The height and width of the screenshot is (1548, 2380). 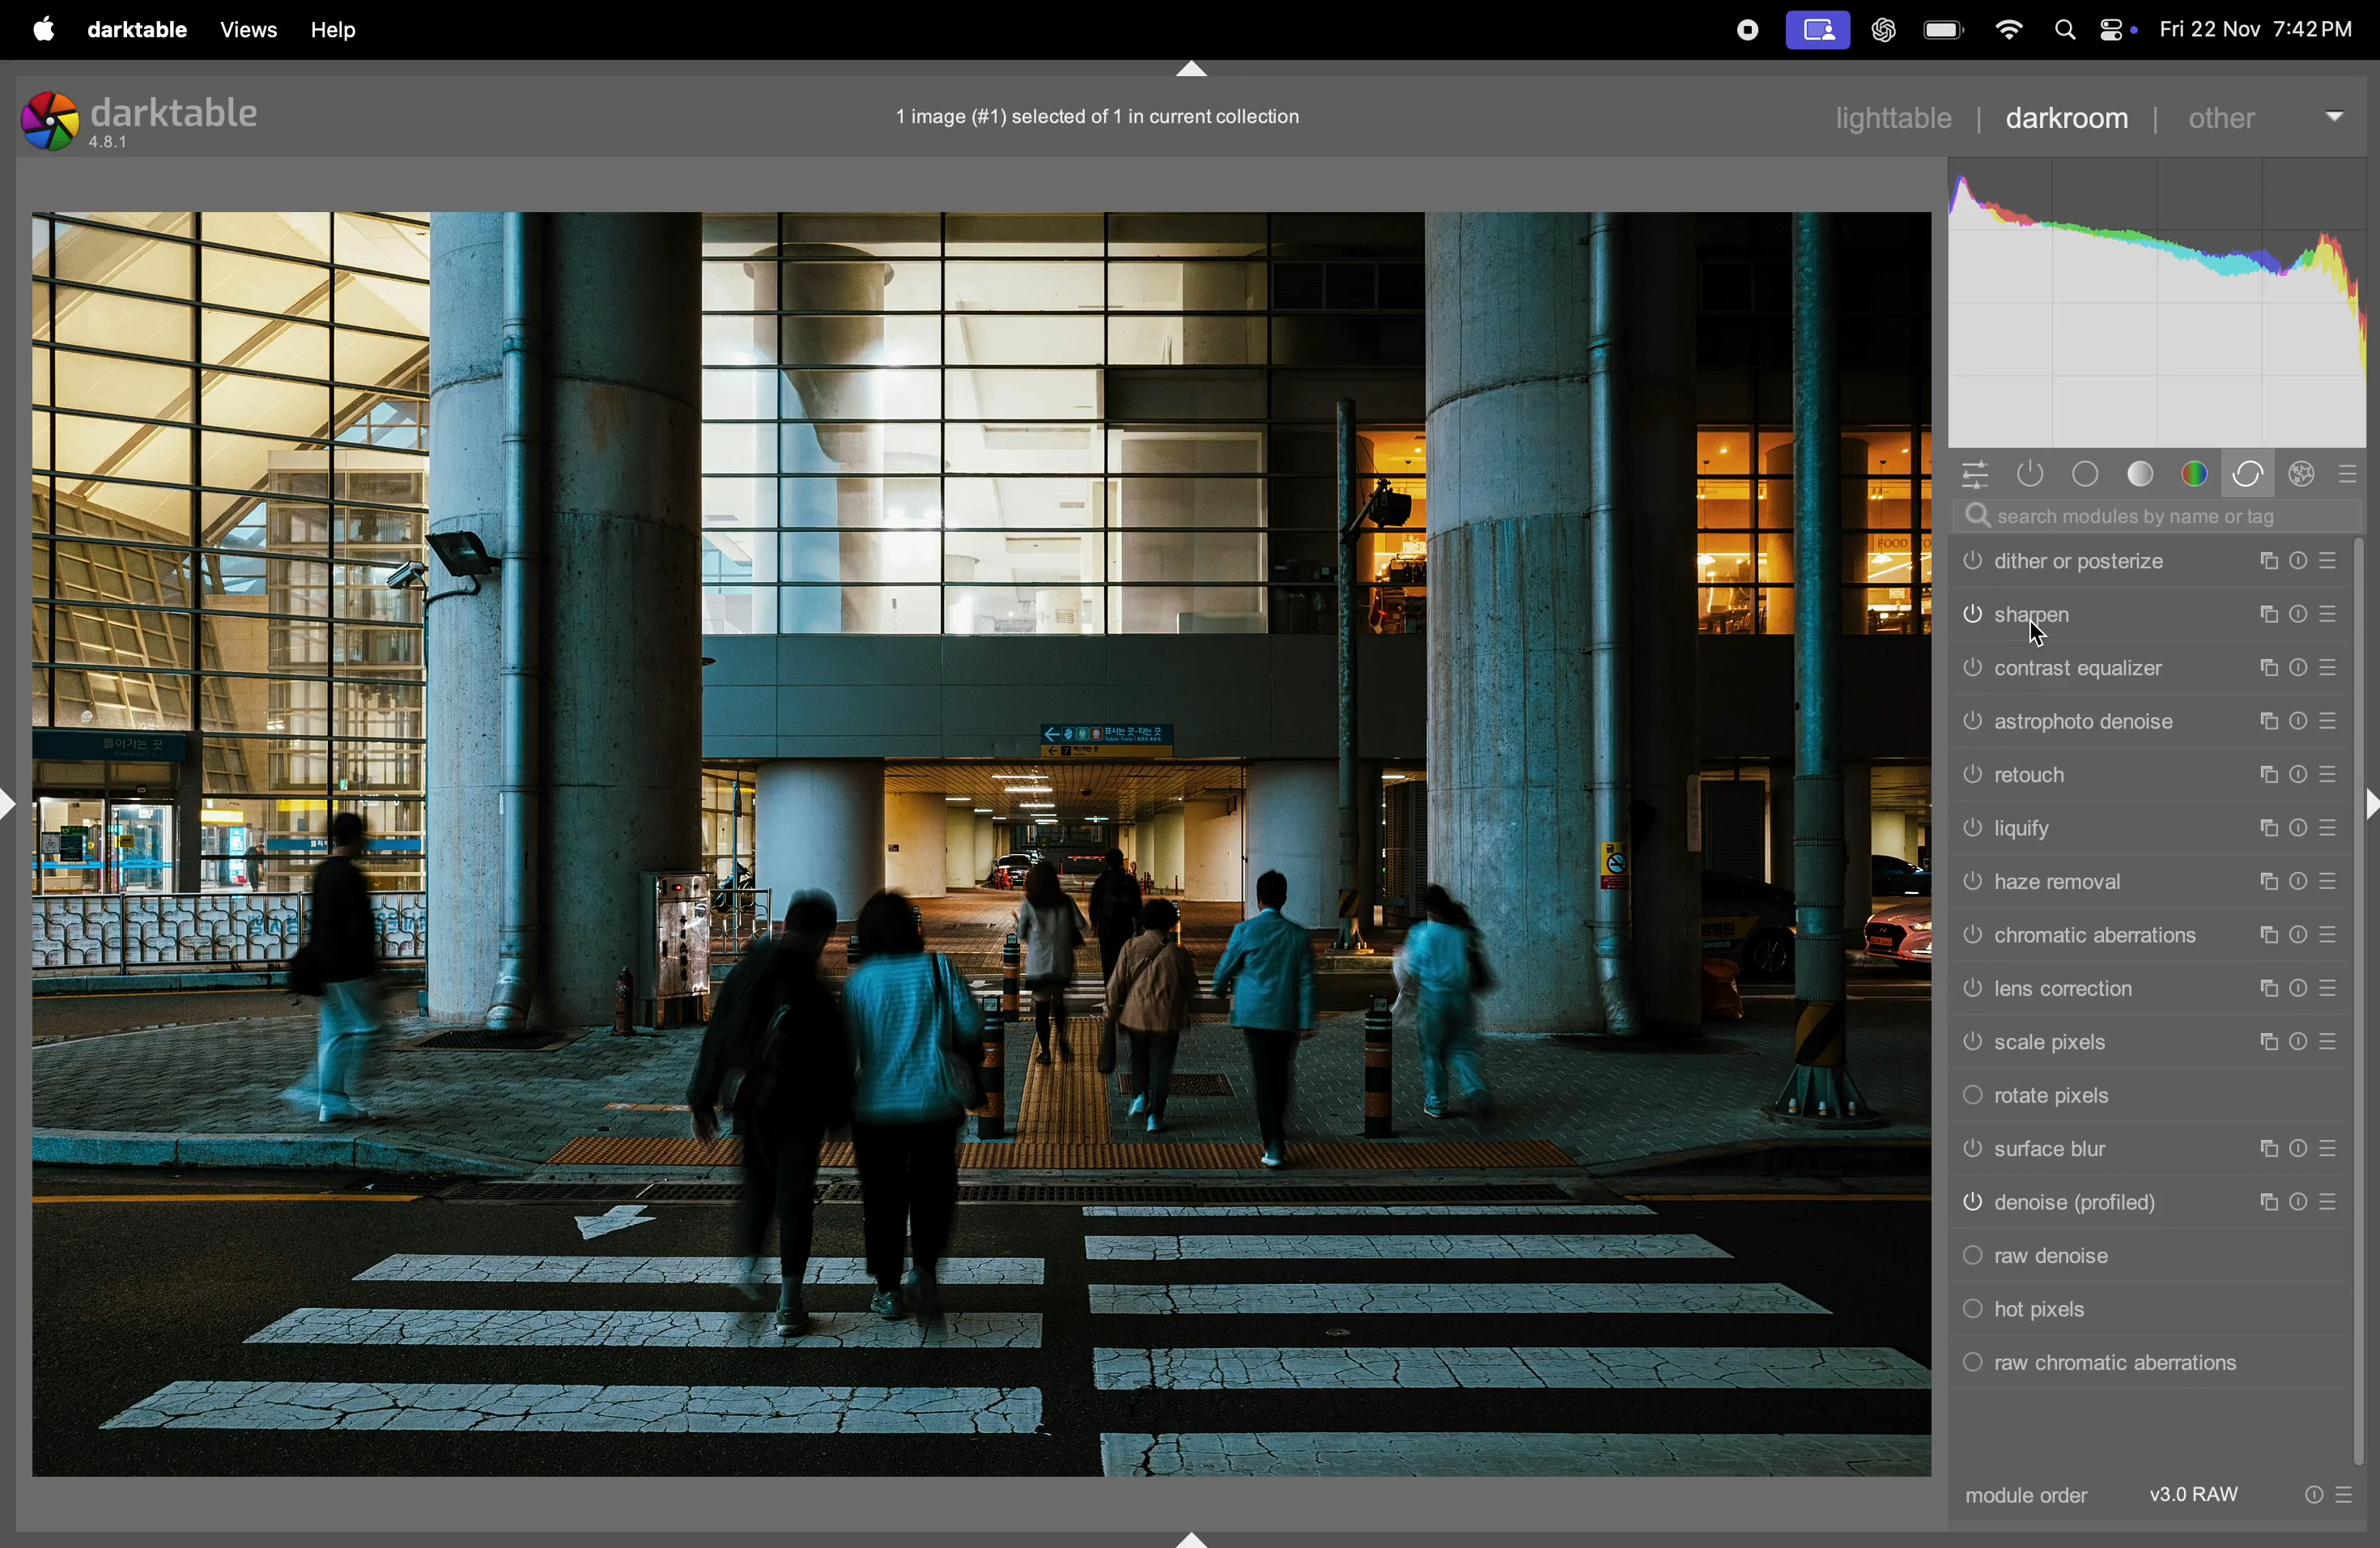 I want to click on chromatic, so click(x=2147, y=937).